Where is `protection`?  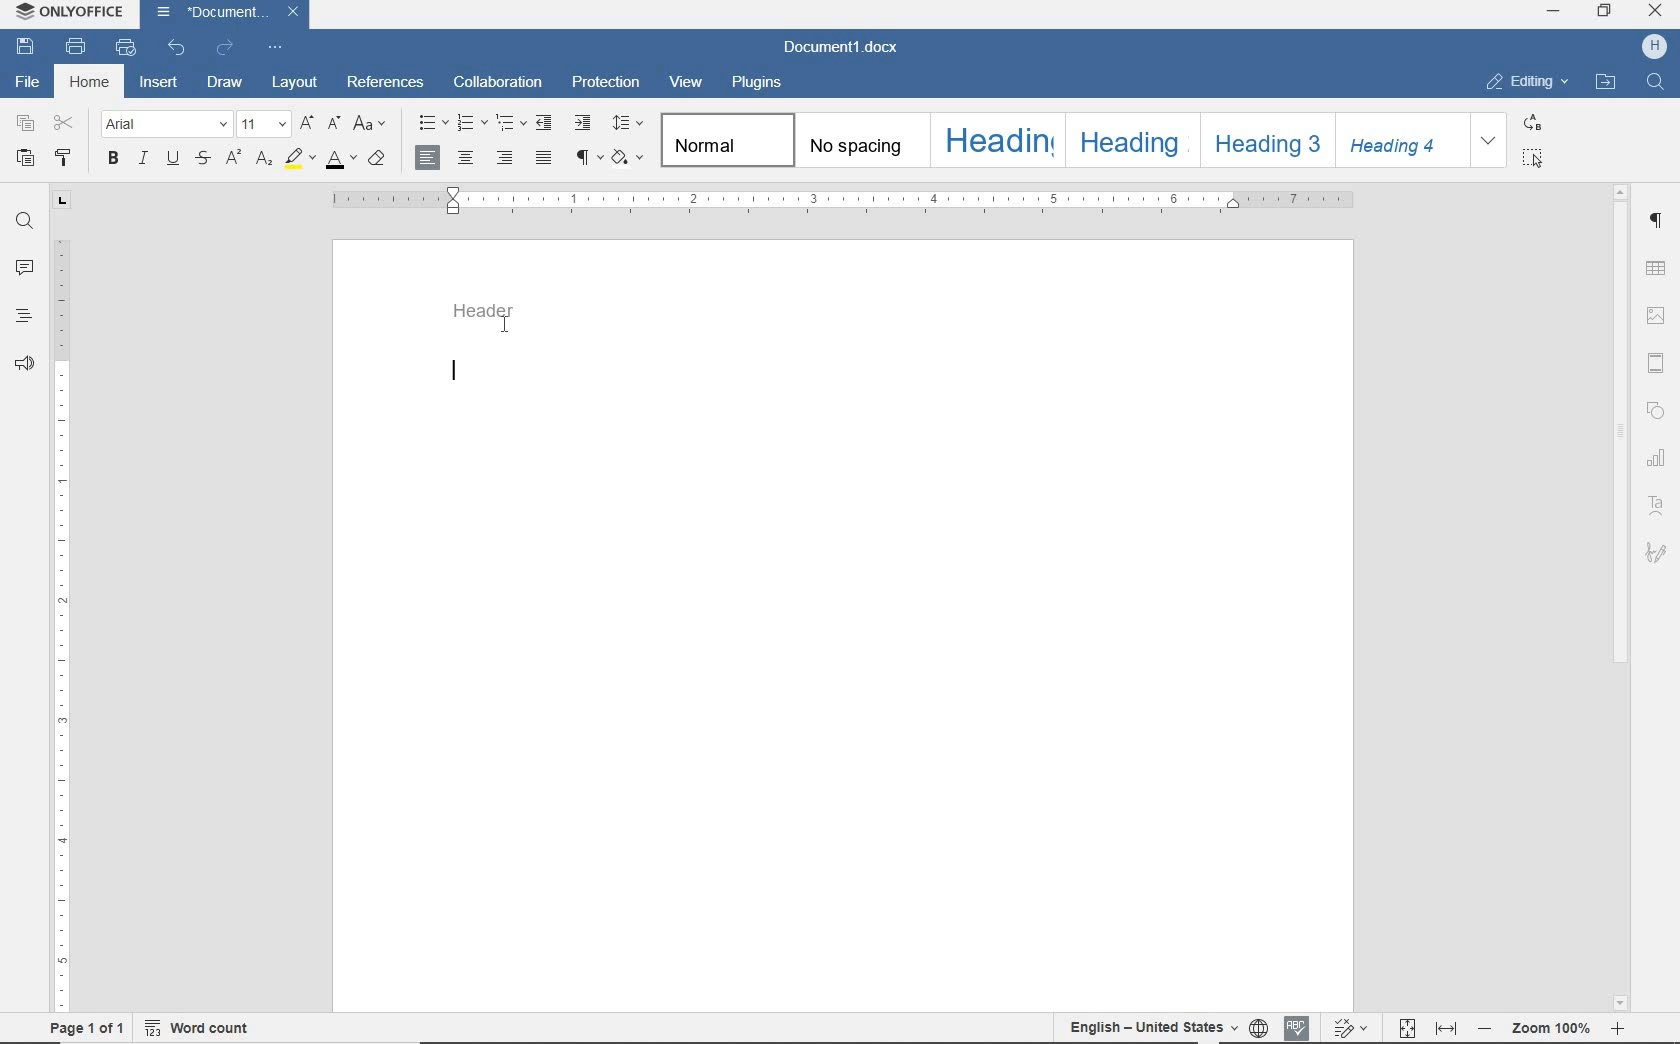 protection is located at coordinates (606, 82).